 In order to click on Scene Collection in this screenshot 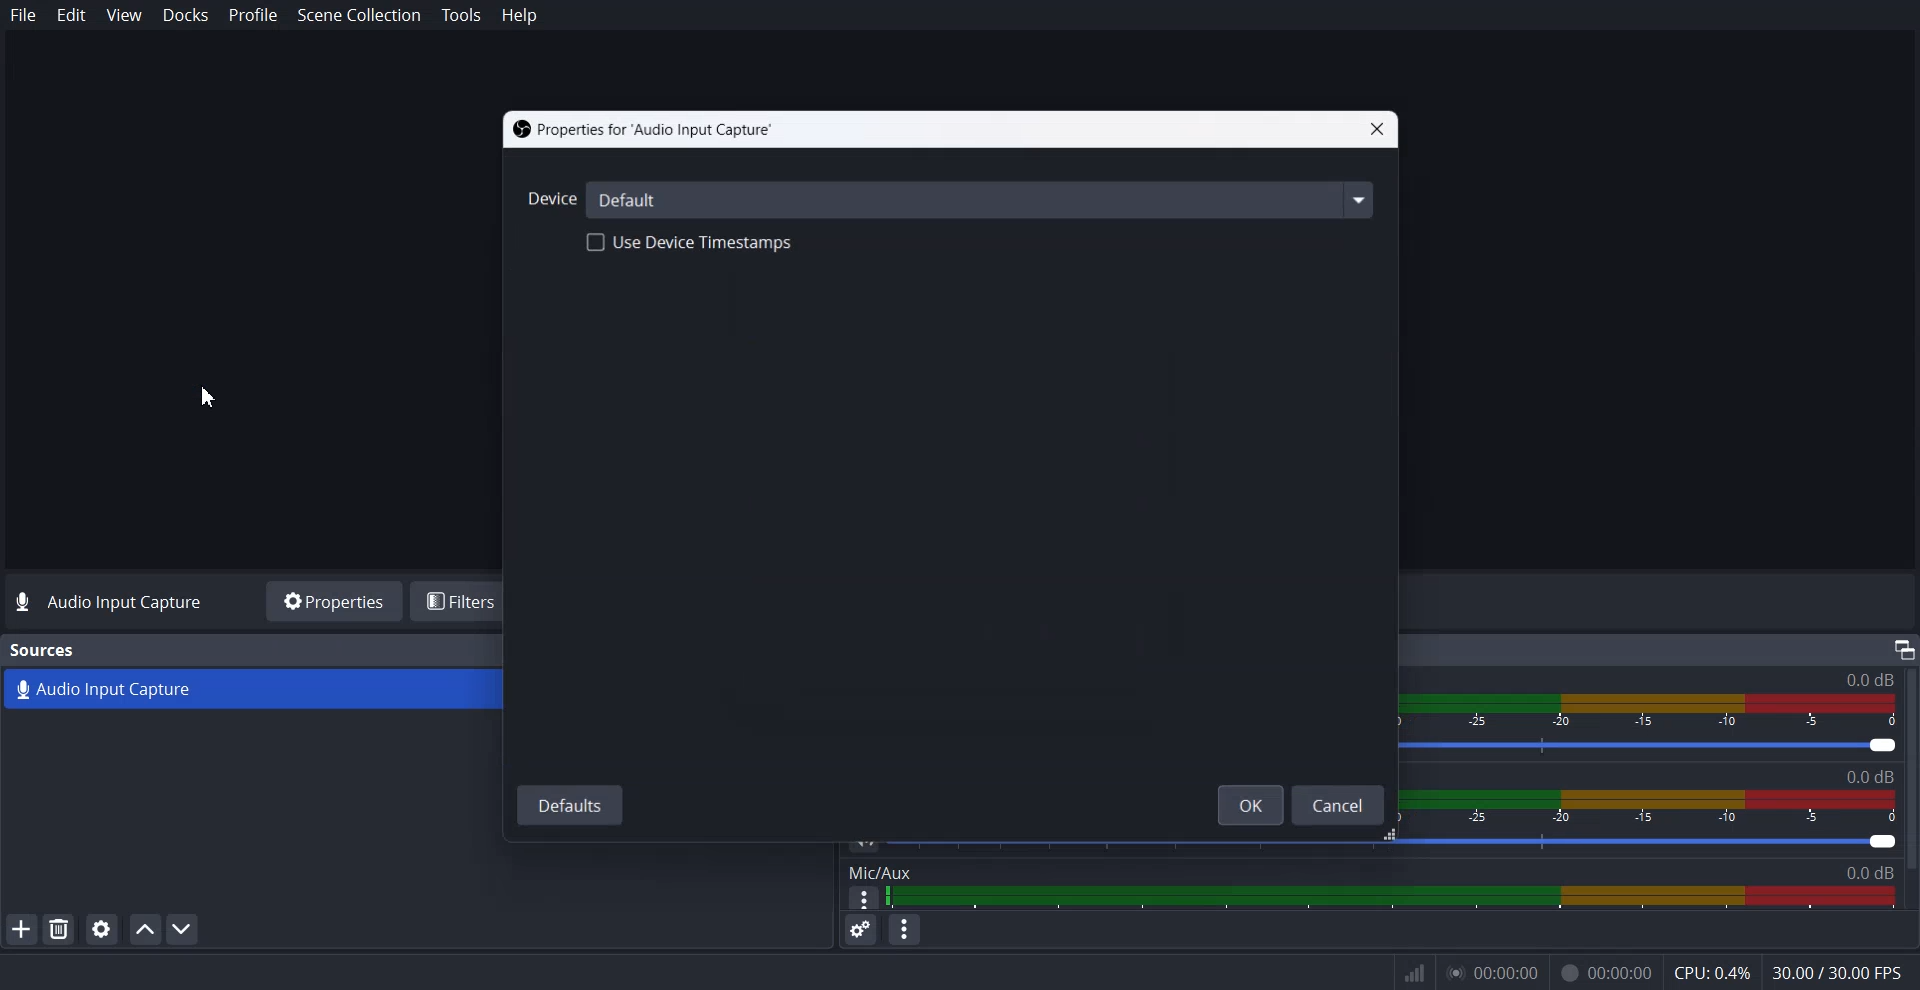, I will do `click(360, 17)`.